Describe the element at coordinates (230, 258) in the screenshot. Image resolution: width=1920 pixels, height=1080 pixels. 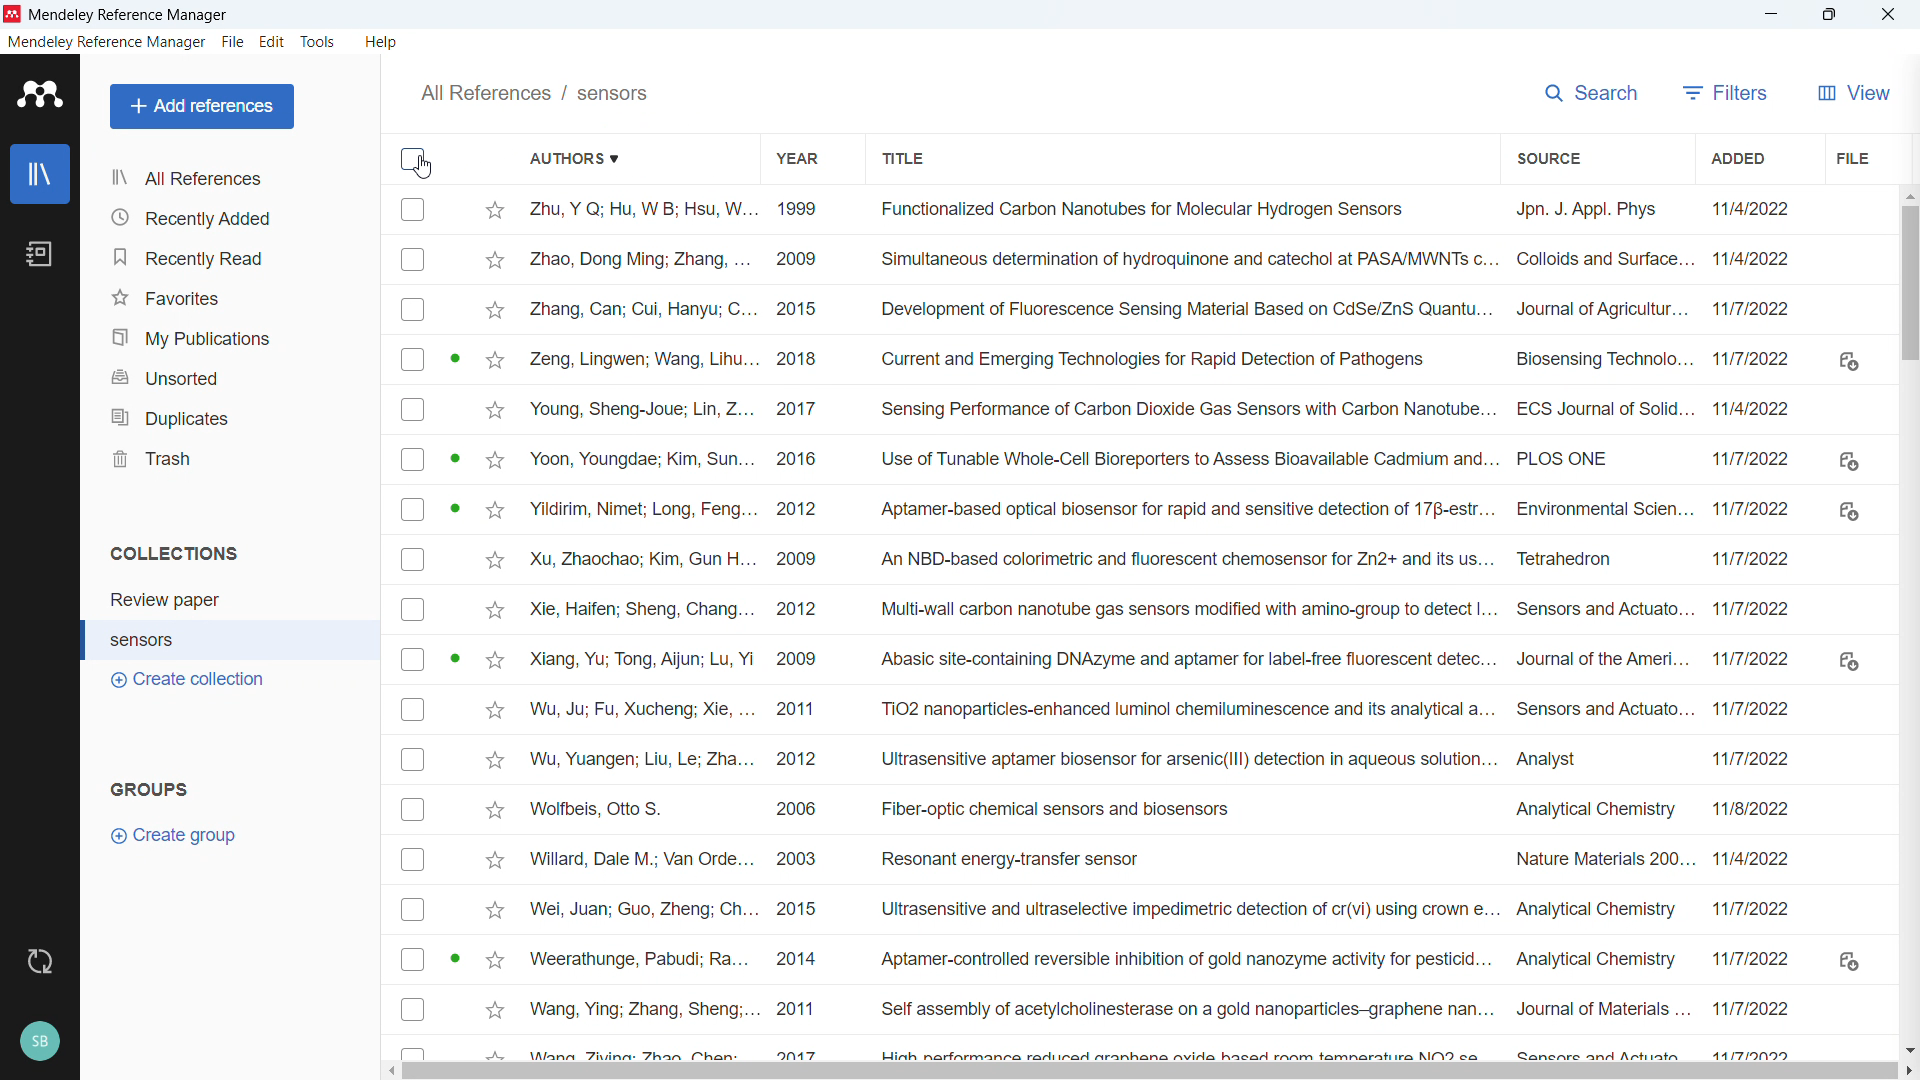
I see `recently read` at that location.